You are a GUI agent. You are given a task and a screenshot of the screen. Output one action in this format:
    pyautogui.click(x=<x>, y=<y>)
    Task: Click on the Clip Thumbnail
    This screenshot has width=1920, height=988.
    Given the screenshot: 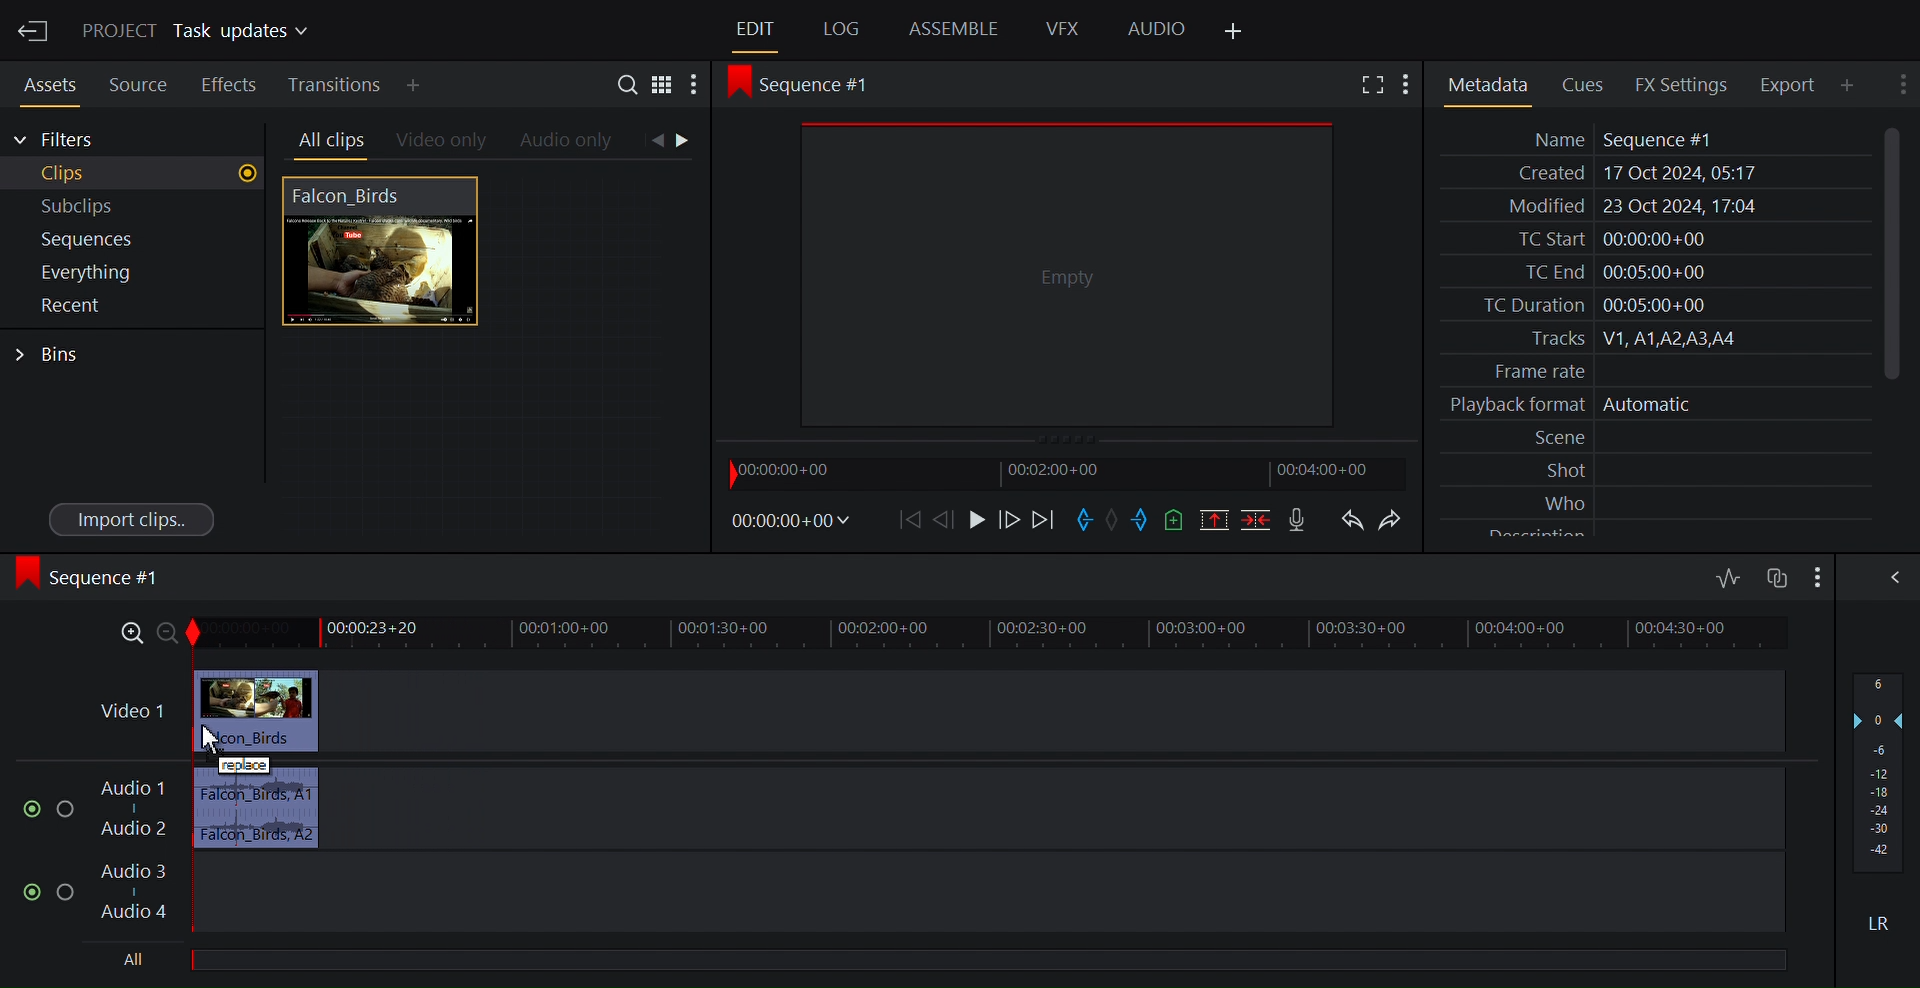 What is the action you would take?
    pyautogui.click(x=483, y=359)
    